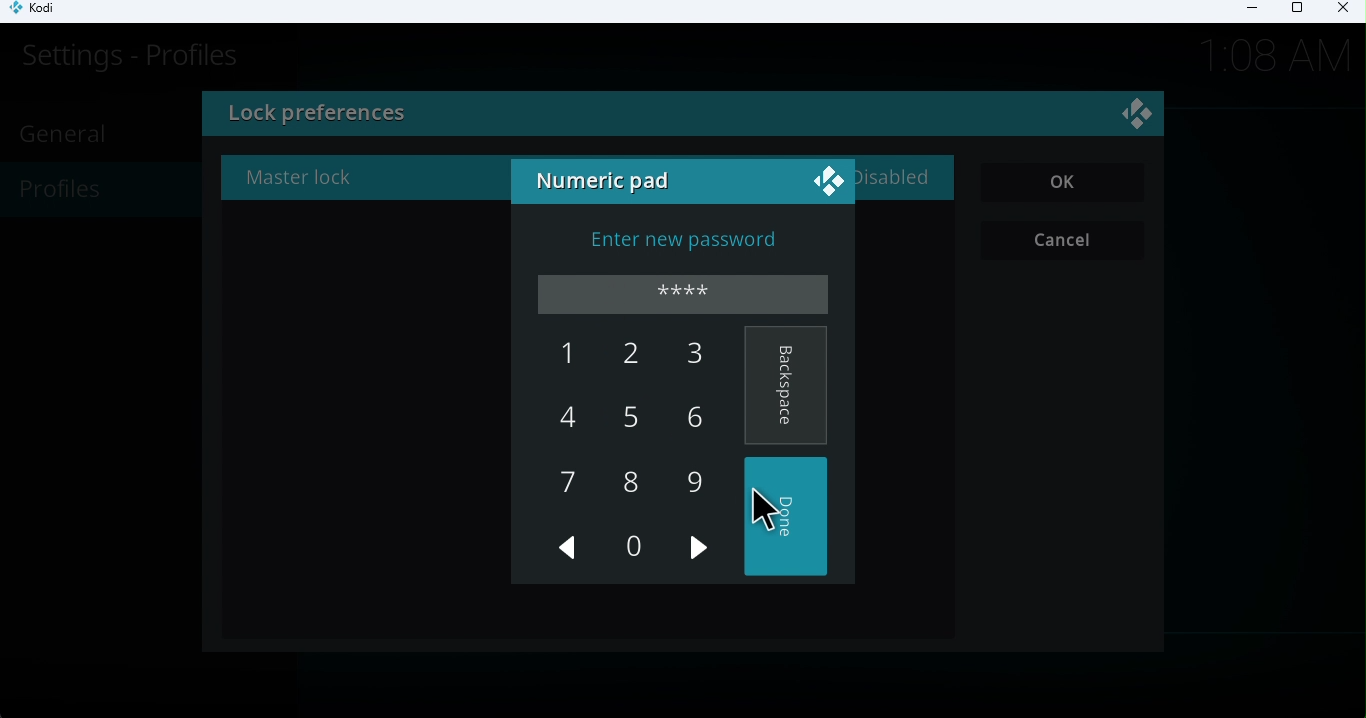 This screenshot has height=718, width=1366. Describe the element at coordinates (786, 386) in the screenshot. I see `Backspace` at that location.